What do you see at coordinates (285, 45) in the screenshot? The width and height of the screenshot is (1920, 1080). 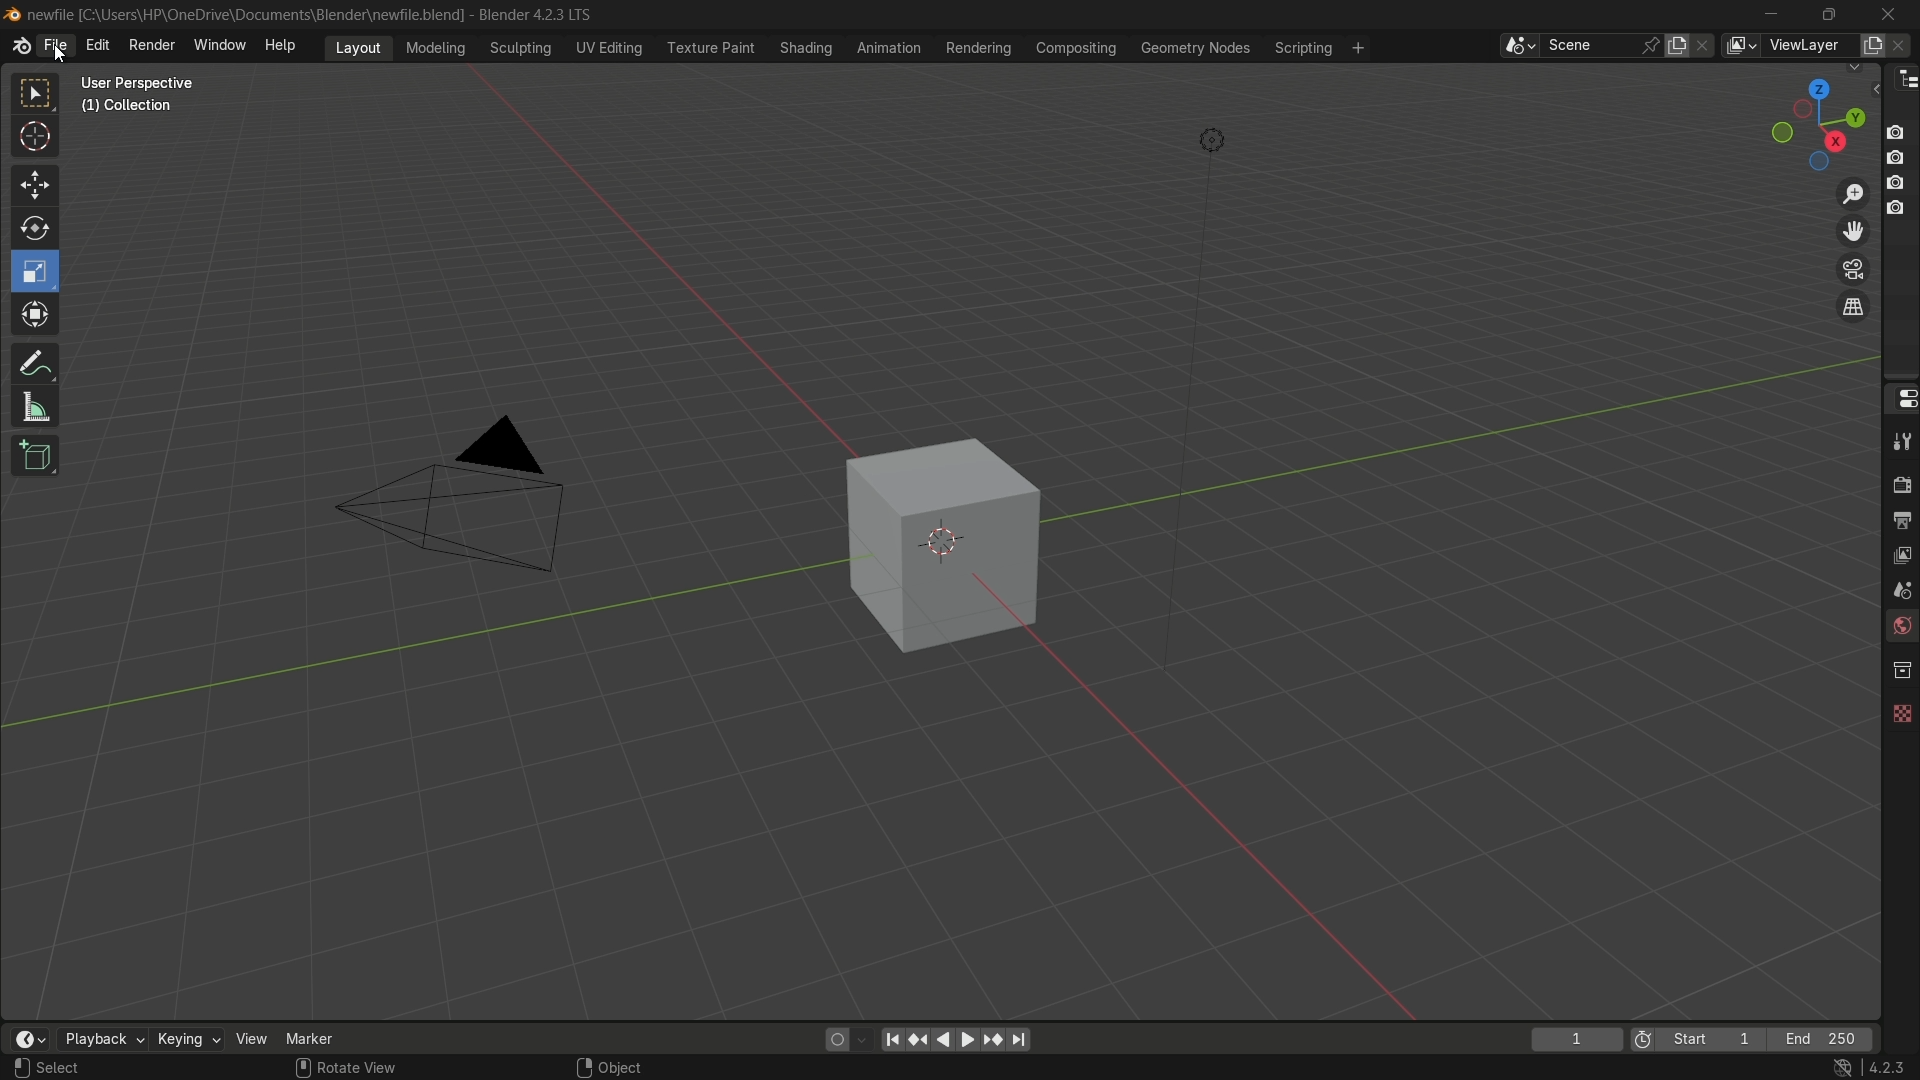 I see `help menu` at bounding box center [285, 45].